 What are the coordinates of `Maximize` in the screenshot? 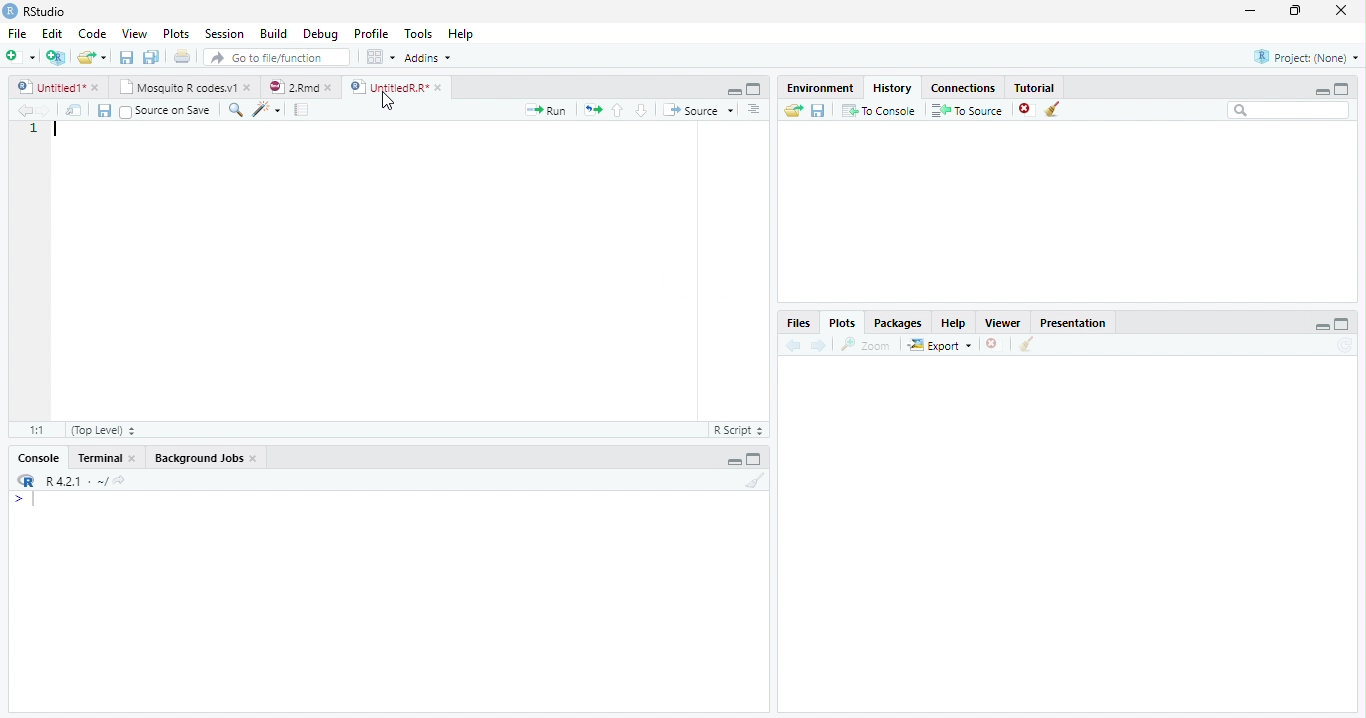 It's located at (754, 458).